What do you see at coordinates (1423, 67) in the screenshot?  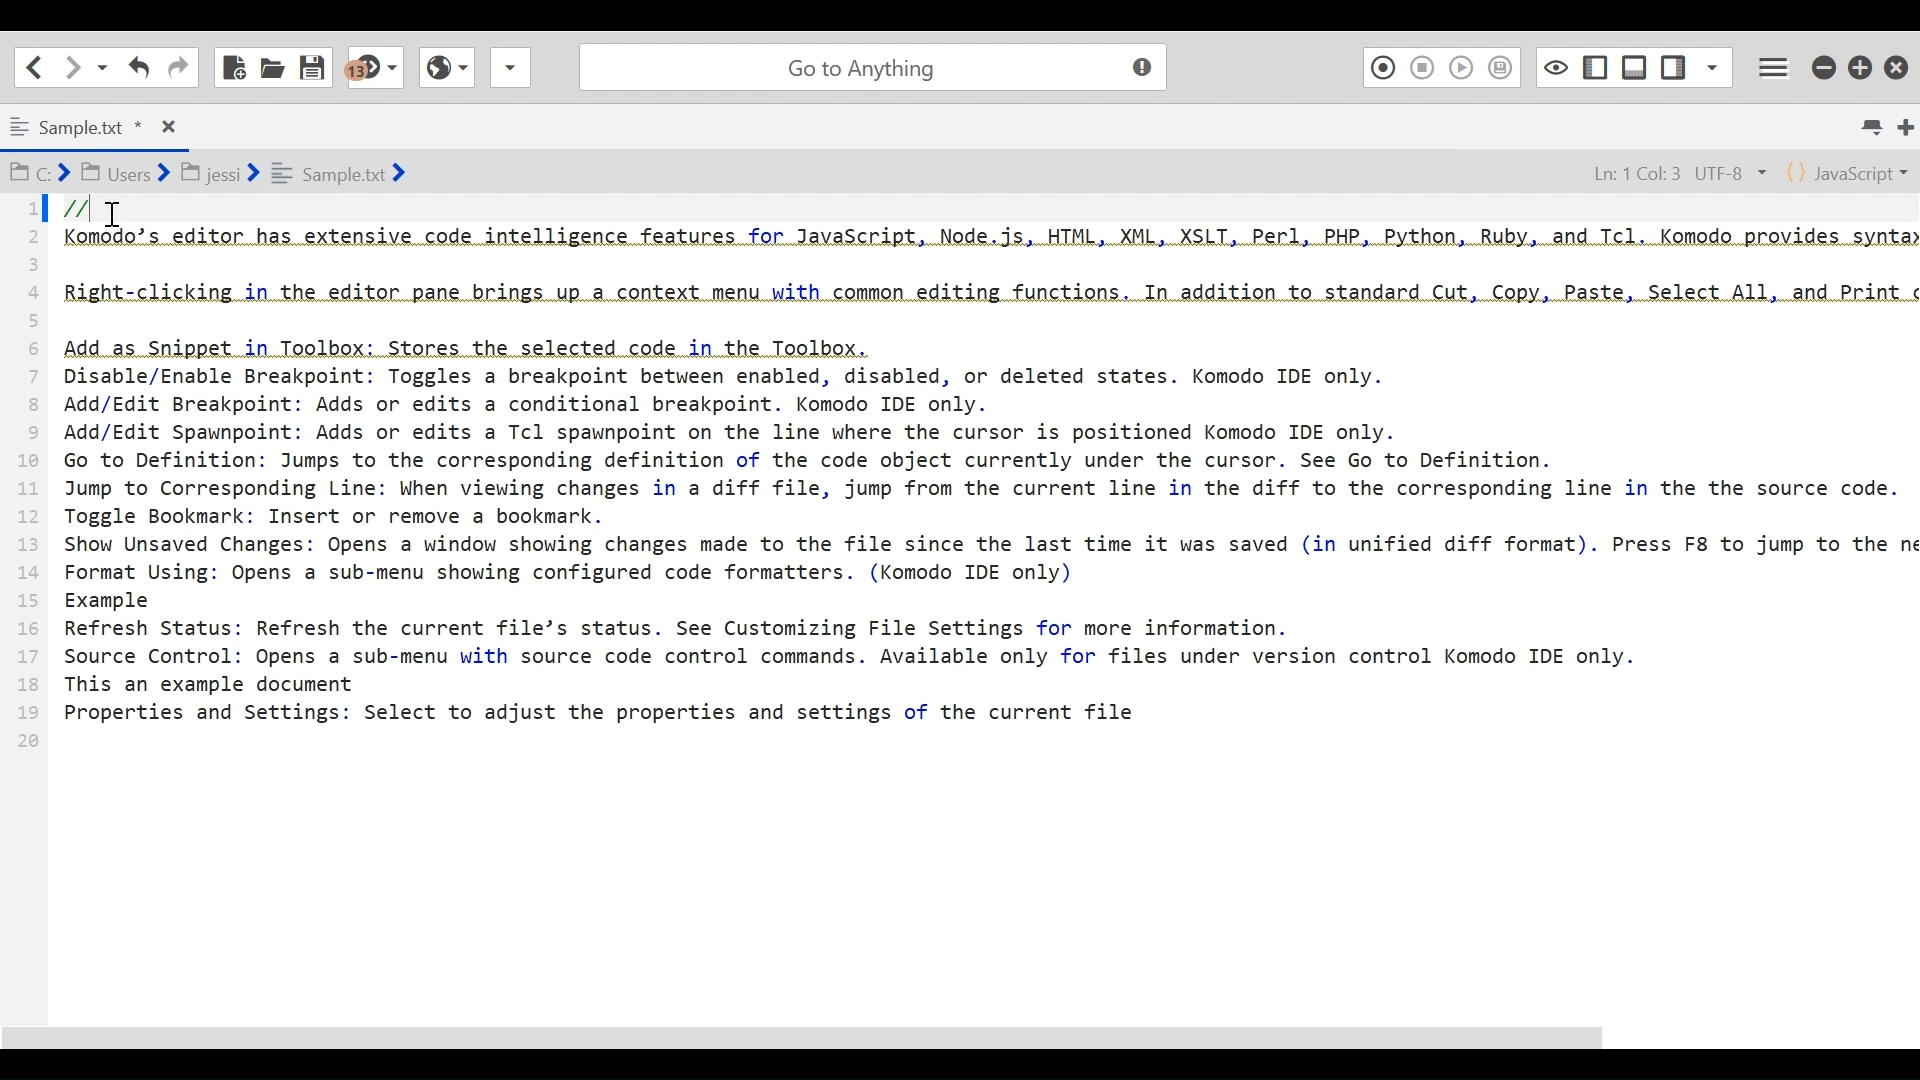 I see `Stop Recording Macro` at bounding box center [1423, 67].